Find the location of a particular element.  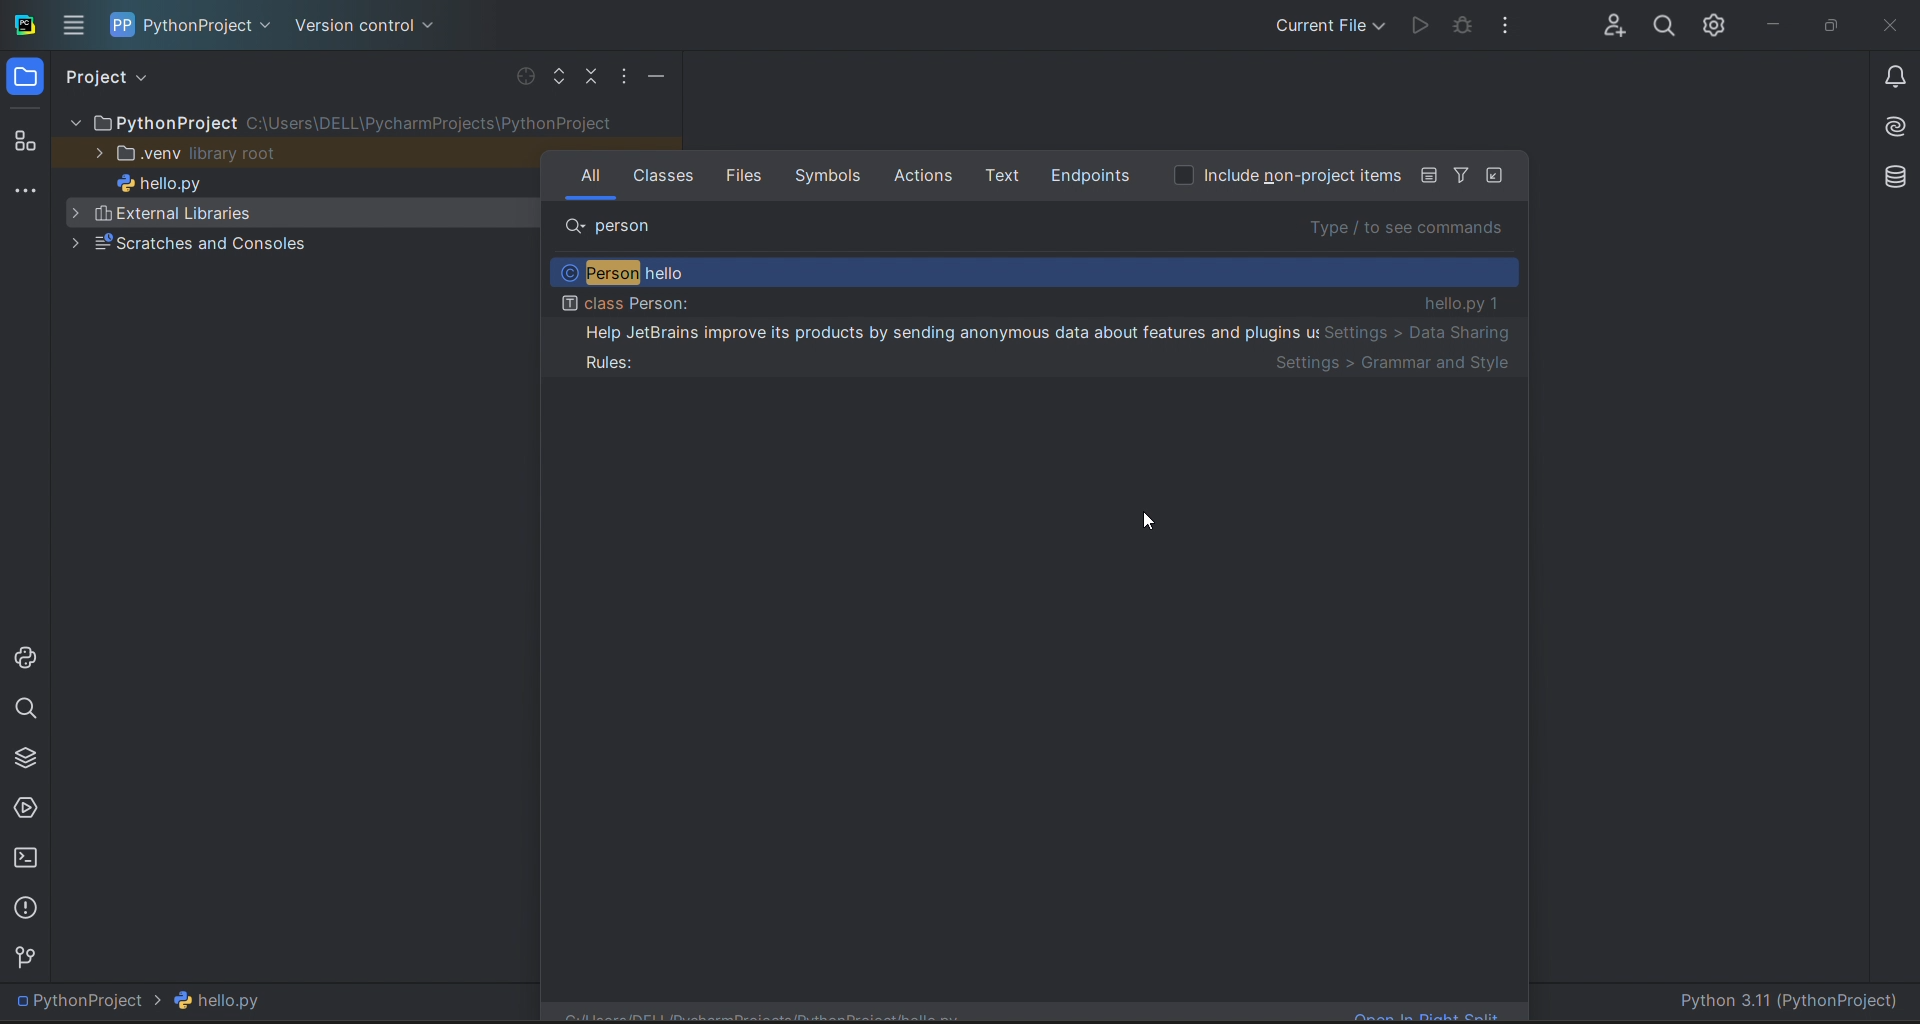

database is located at coordinates (1897, 178).